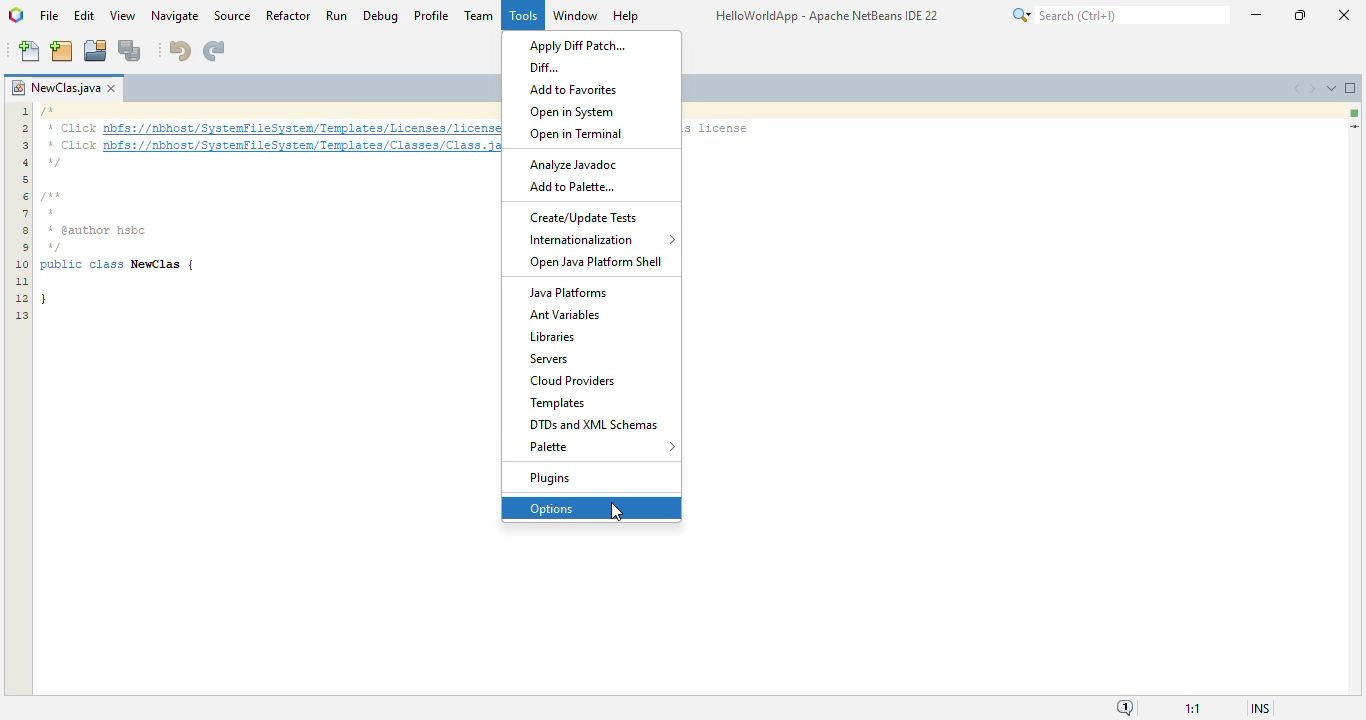 The width and height of the screenshot is (1366, 720). What do you see at coordinates (1256, 13) in the screenshot?
I see `minimize` at bounding box center [1256, 13].